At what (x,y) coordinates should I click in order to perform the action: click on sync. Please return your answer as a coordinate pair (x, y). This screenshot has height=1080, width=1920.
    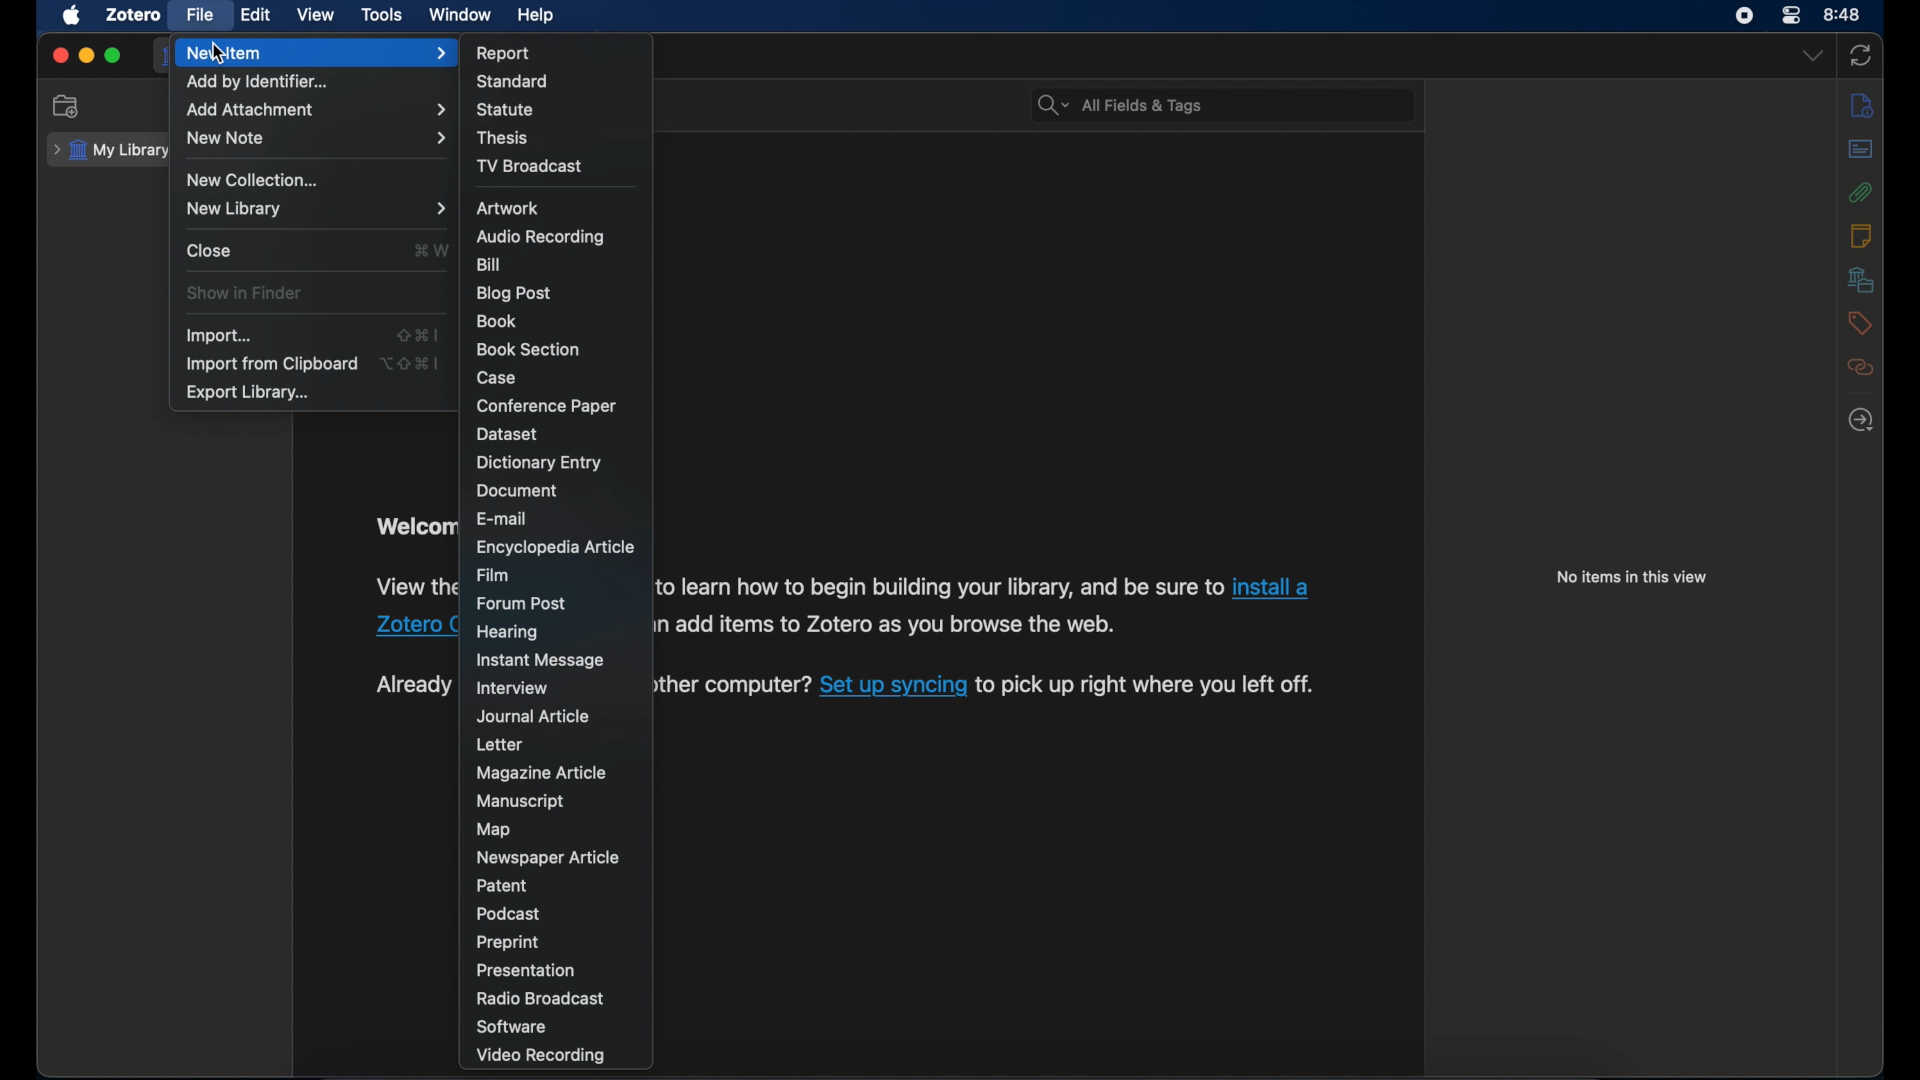
    Looking at the image, I should click on (1862, 56).